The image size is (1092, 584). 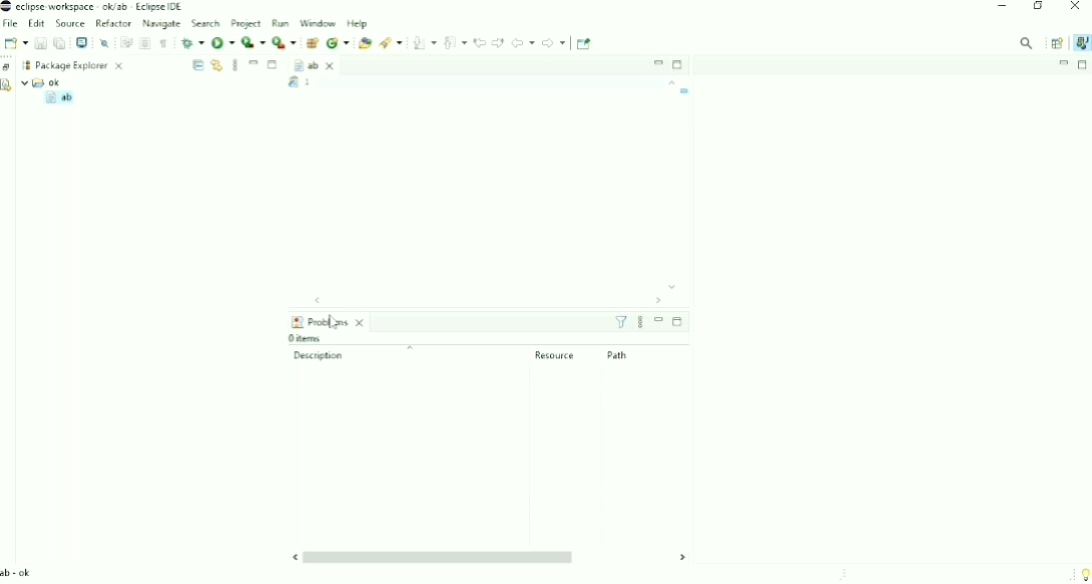 I want to click on Path, so click(x=619, y=355).